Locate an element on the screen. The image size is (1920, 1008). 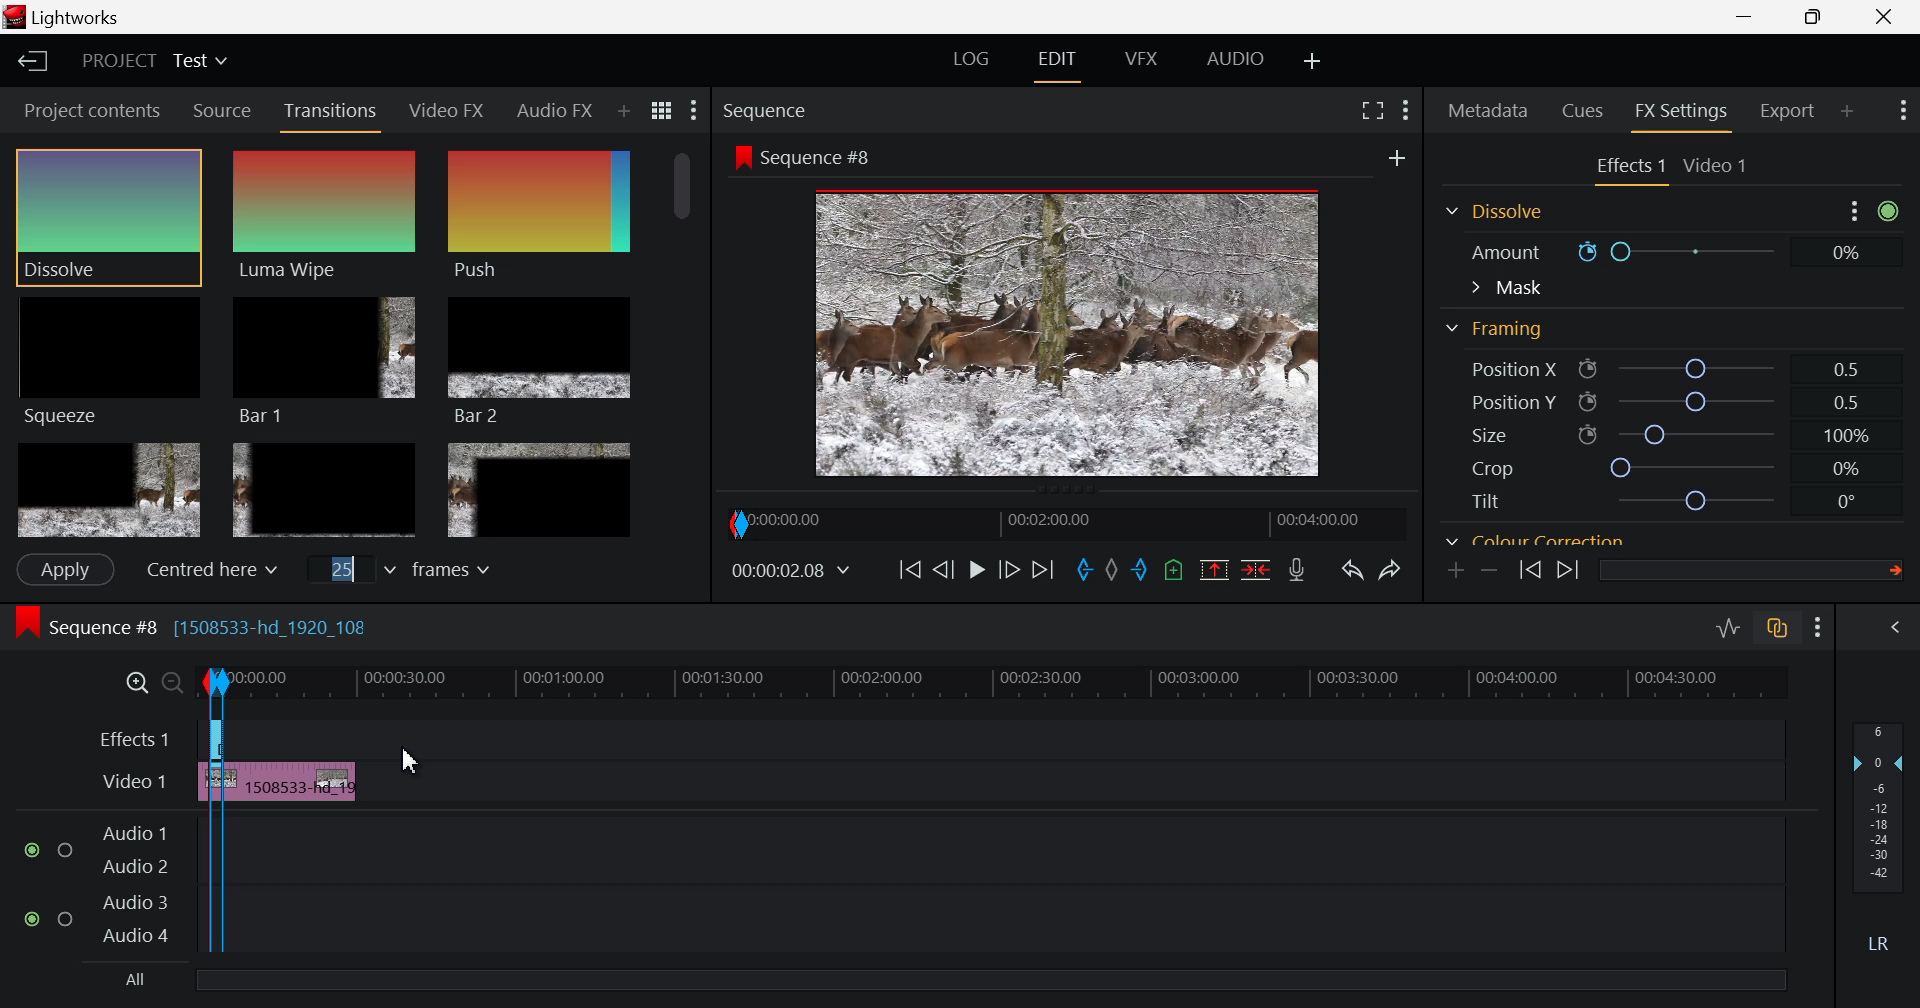
Redo is located at coordinates (1392, 565).